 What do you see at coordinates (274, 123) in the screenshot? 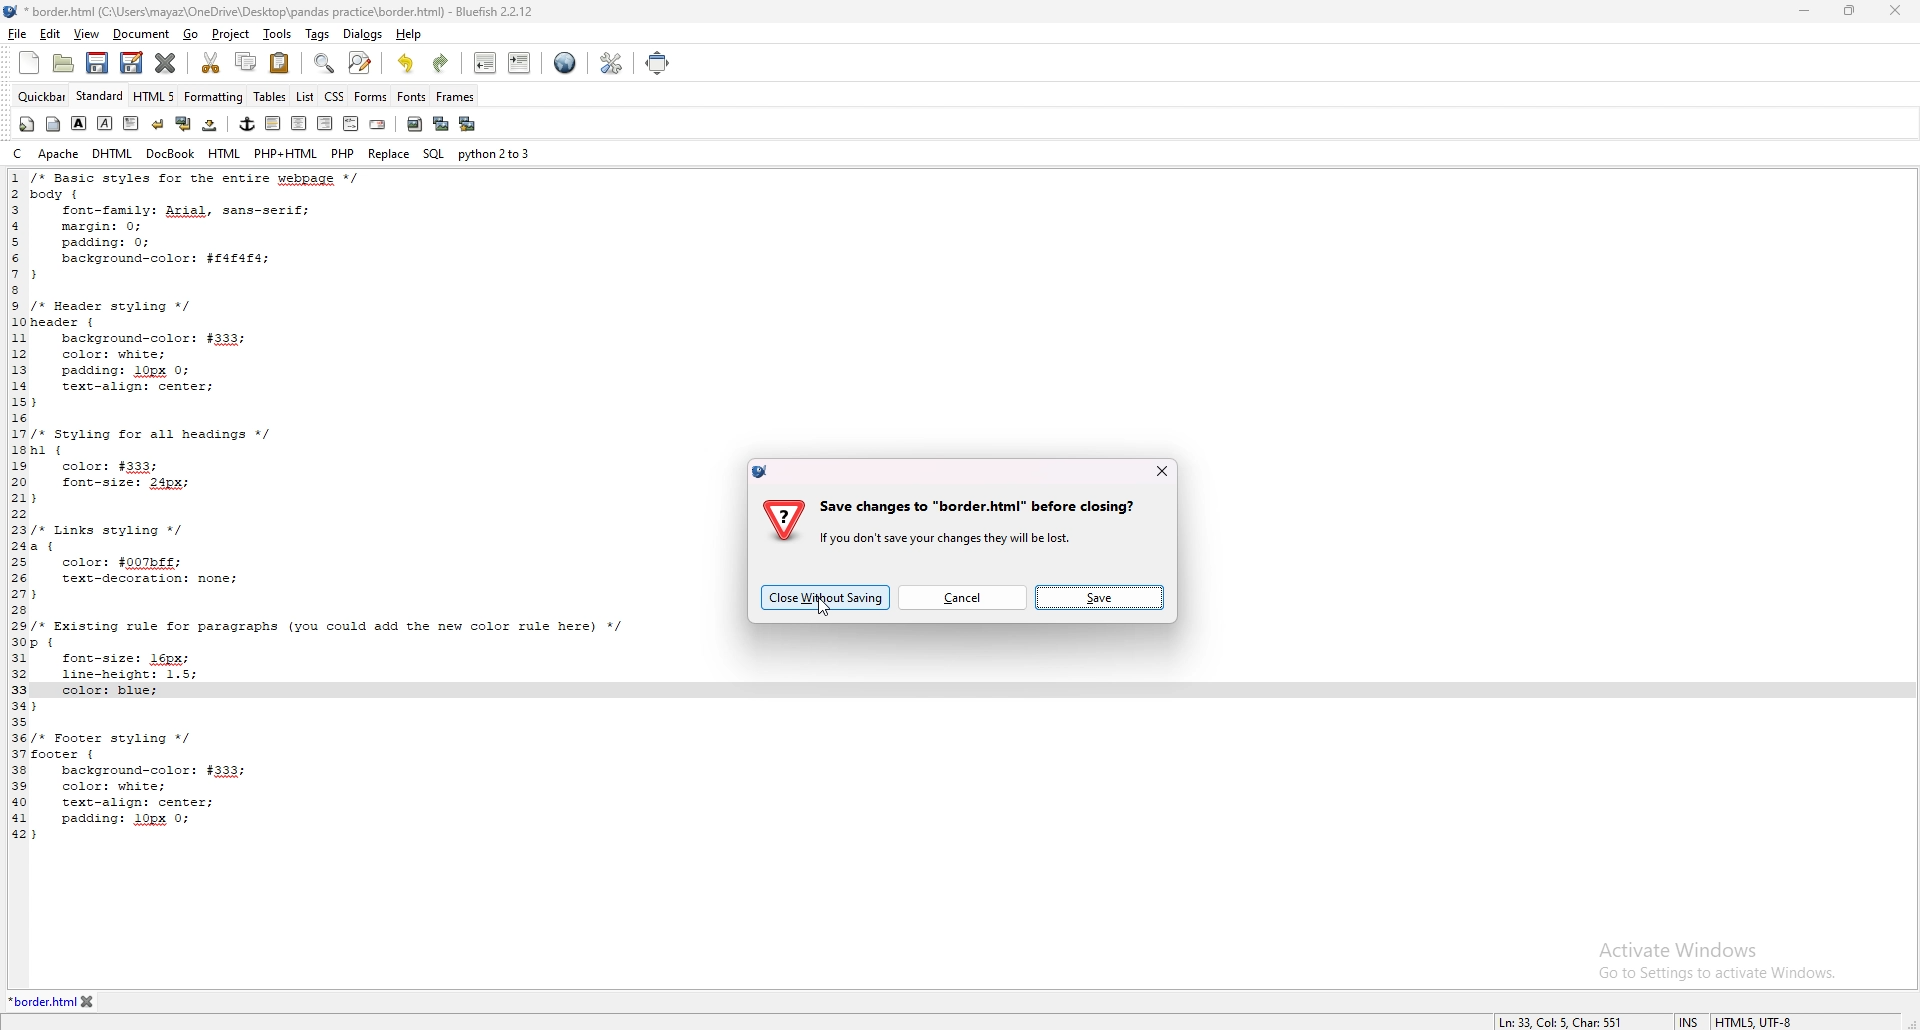
I see `left justify` at bounding box center [274, 123].